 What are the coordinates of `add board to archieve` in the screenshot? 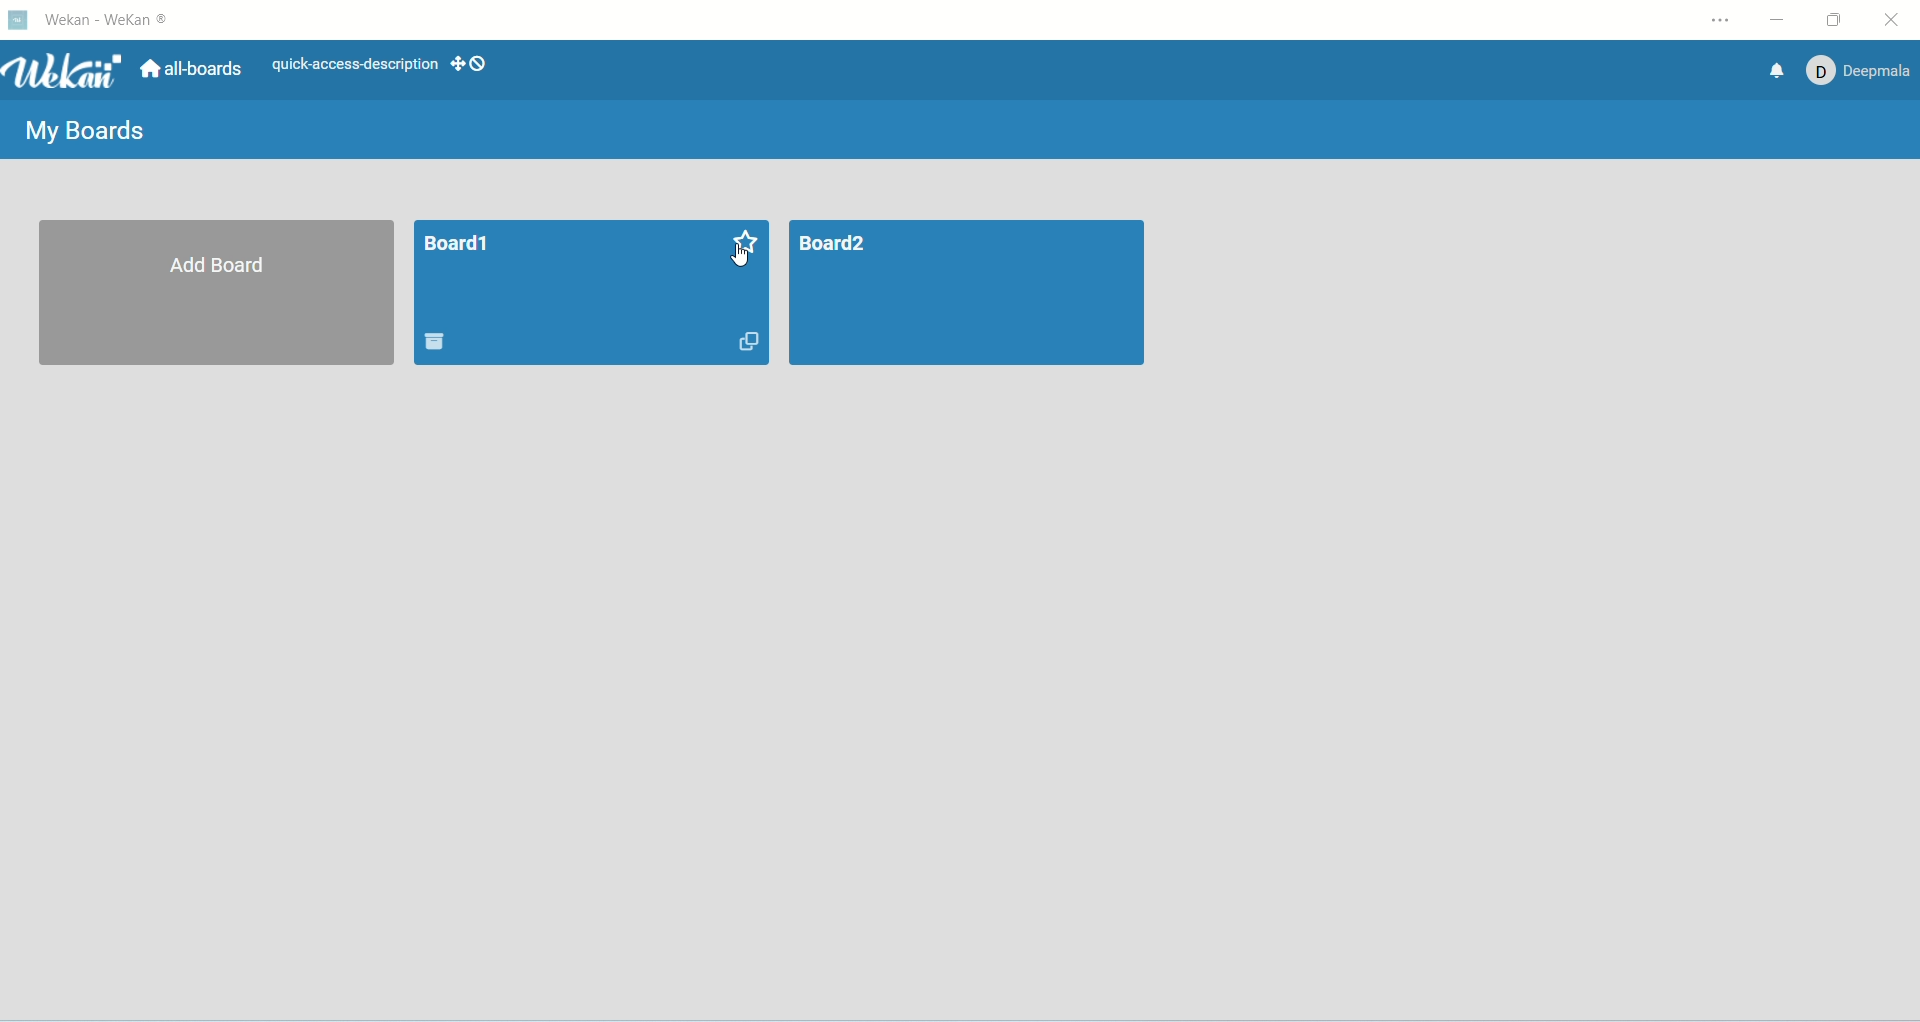 It's located at (437, 342).